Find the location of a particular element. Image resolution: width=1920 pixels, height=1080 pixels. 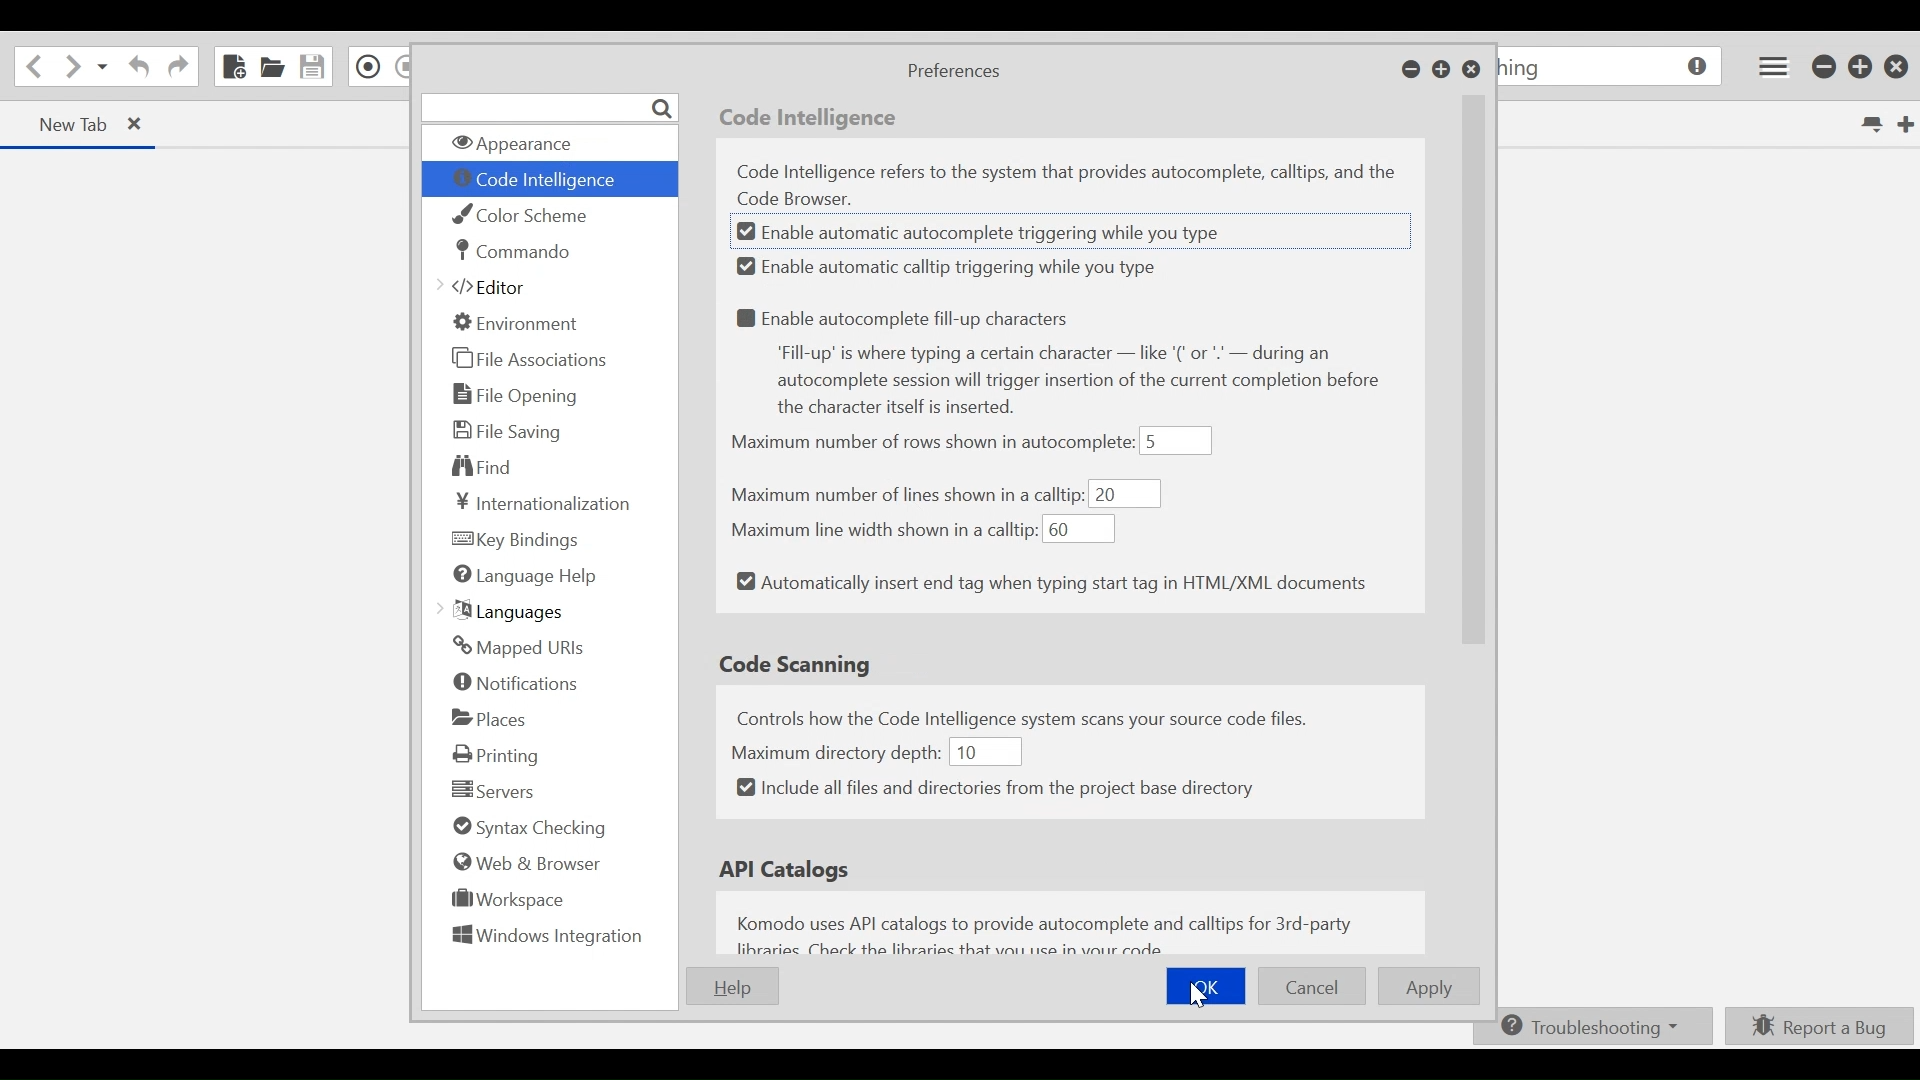

Enable autocomplete fill-up characters is located at coordinates (909, 317).